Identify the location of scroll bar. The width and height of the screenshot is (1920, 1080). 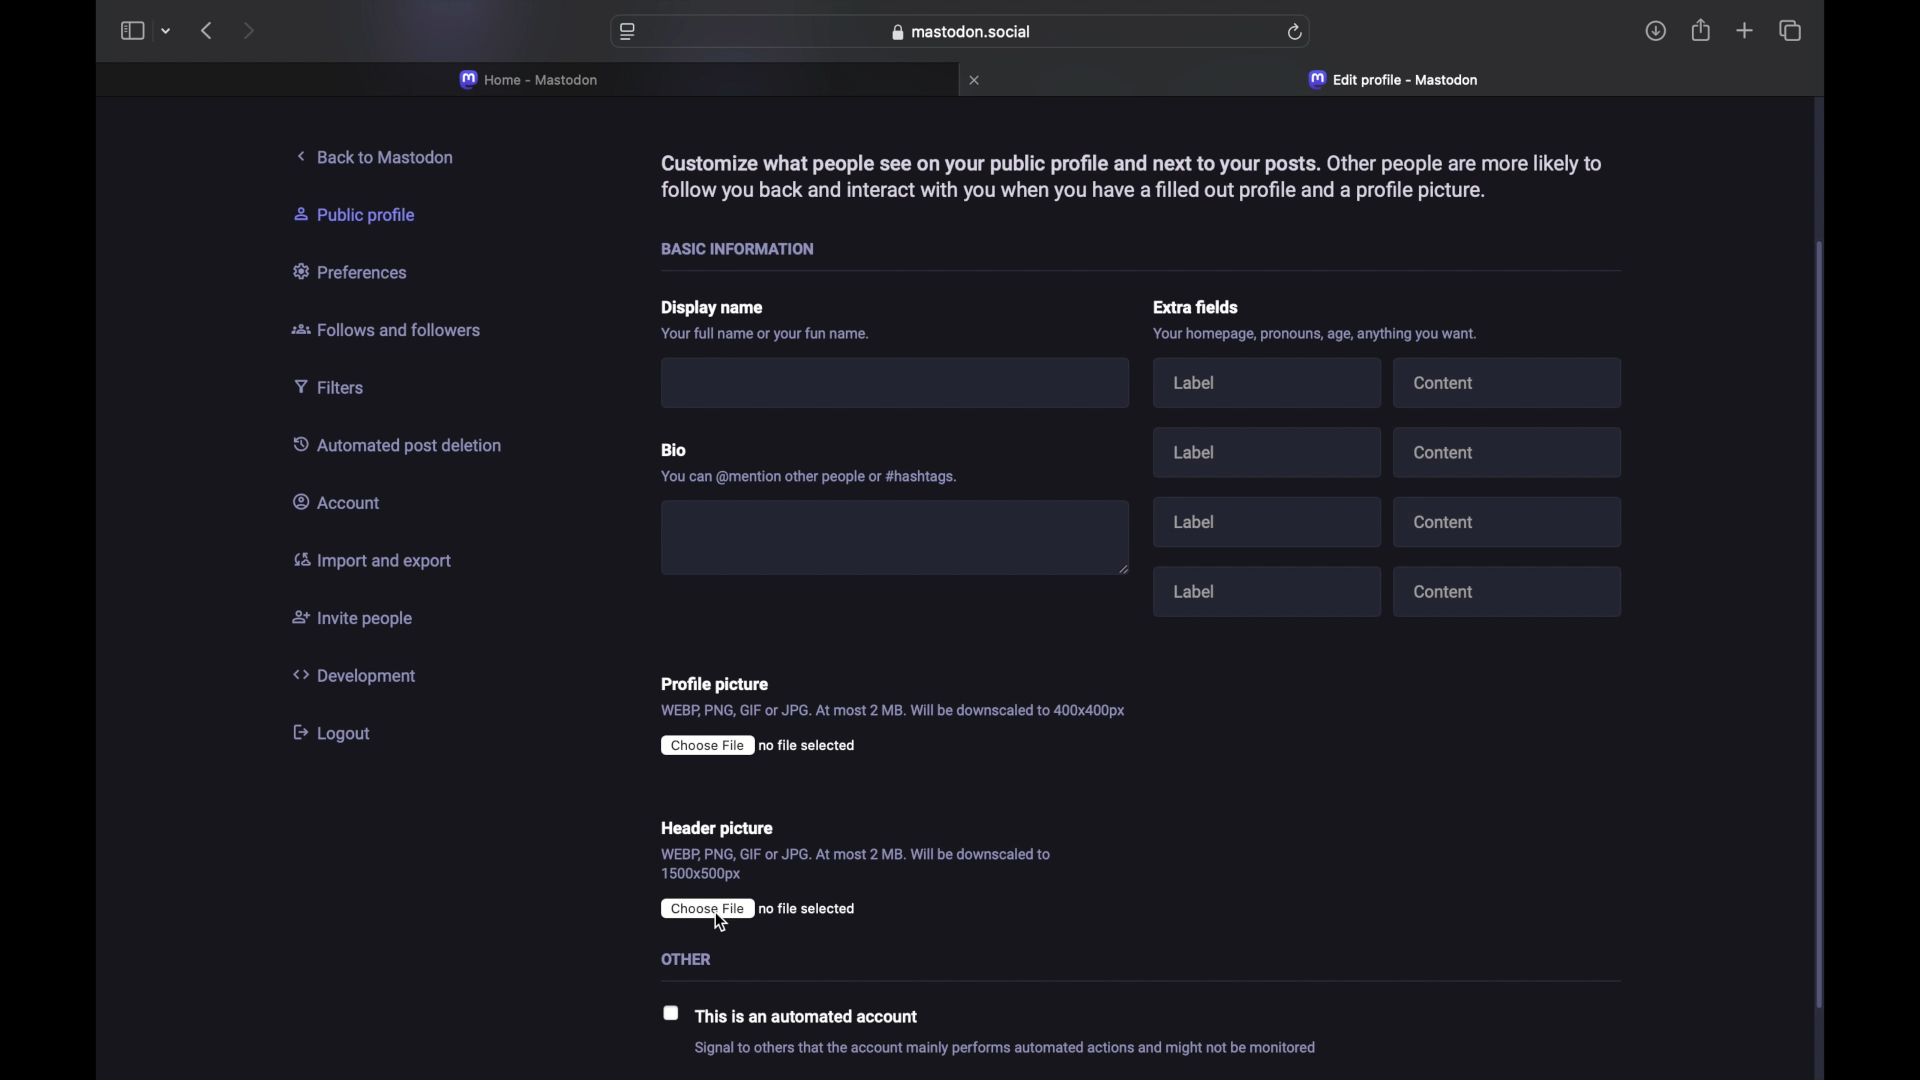
(1822, 624).